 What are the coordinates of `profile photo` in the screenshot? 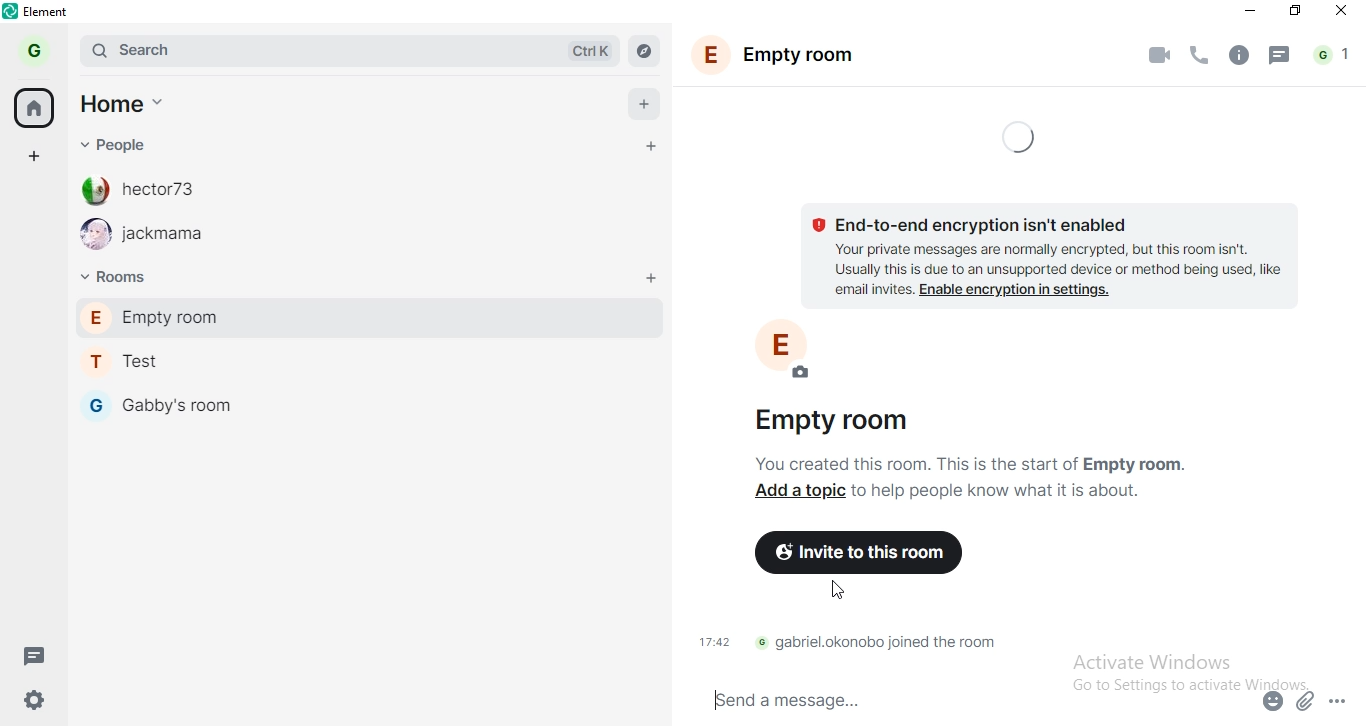 It's located at (788, 351).